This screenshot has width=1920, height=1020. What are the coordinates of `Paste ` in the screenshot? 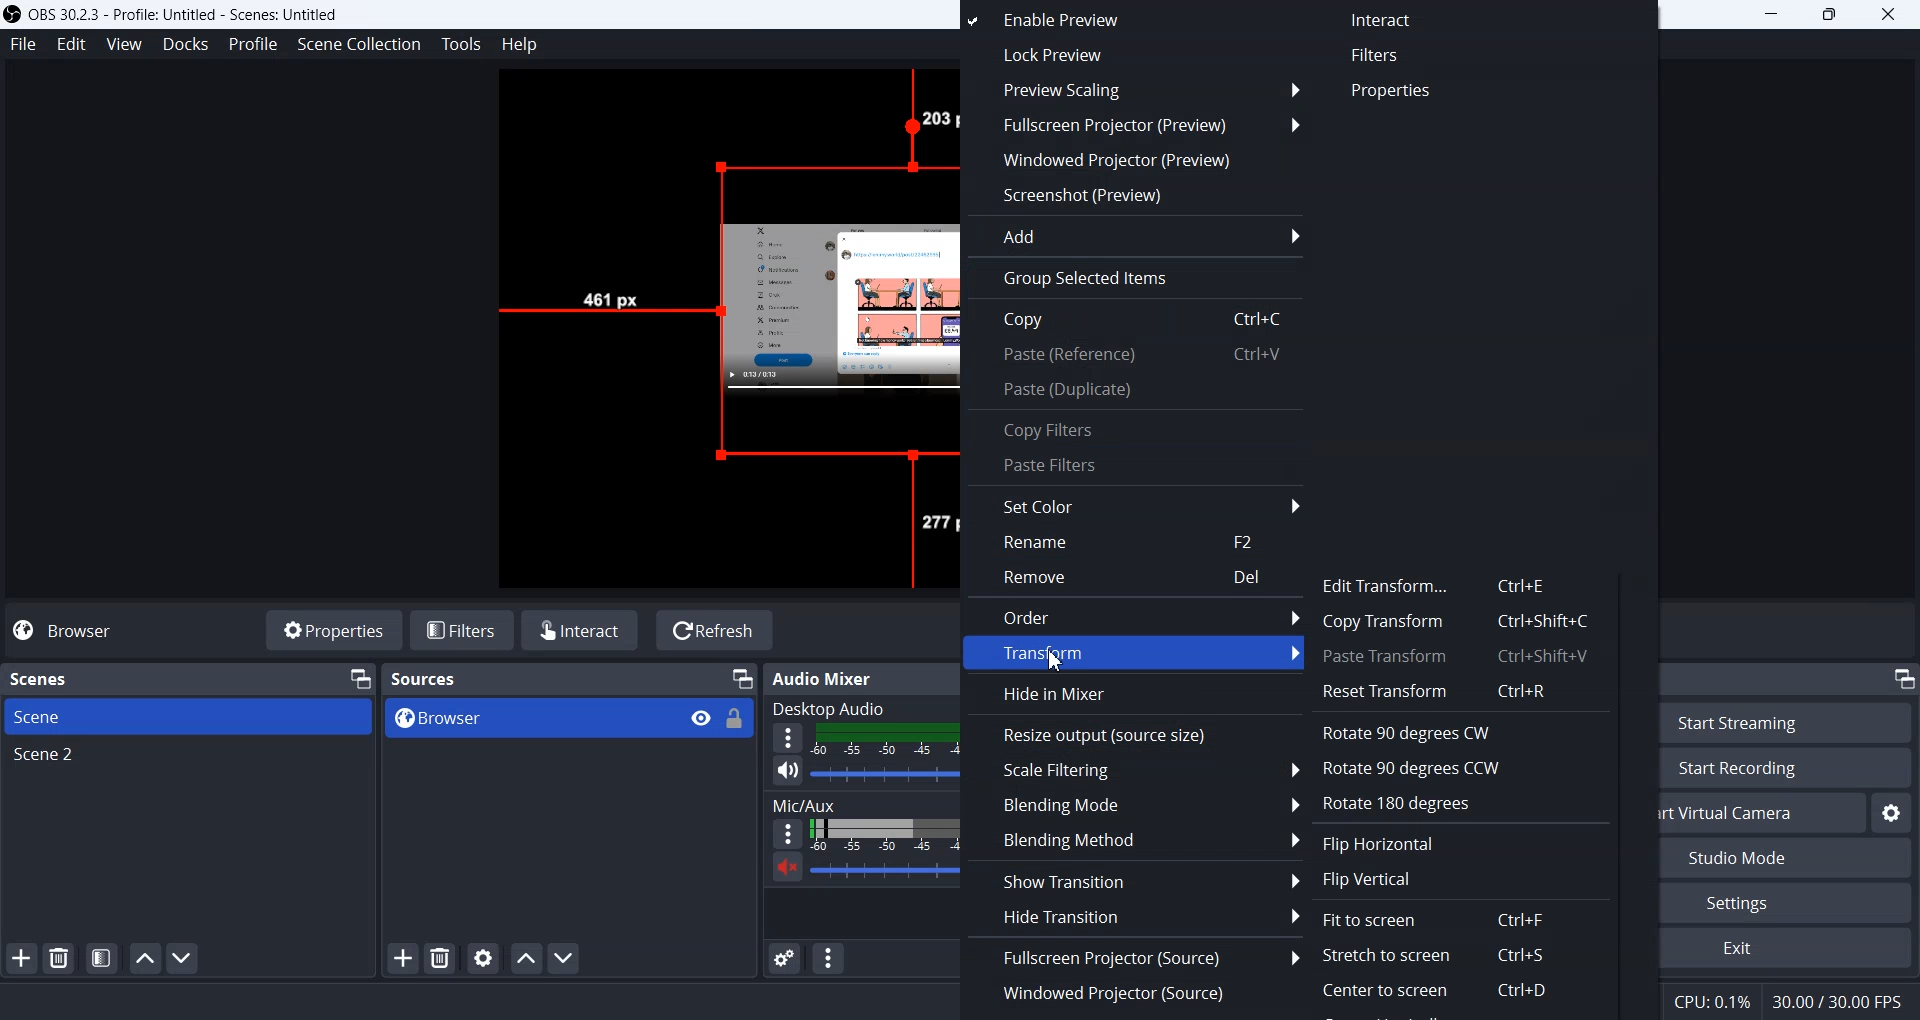 It's located at (1135, 357).